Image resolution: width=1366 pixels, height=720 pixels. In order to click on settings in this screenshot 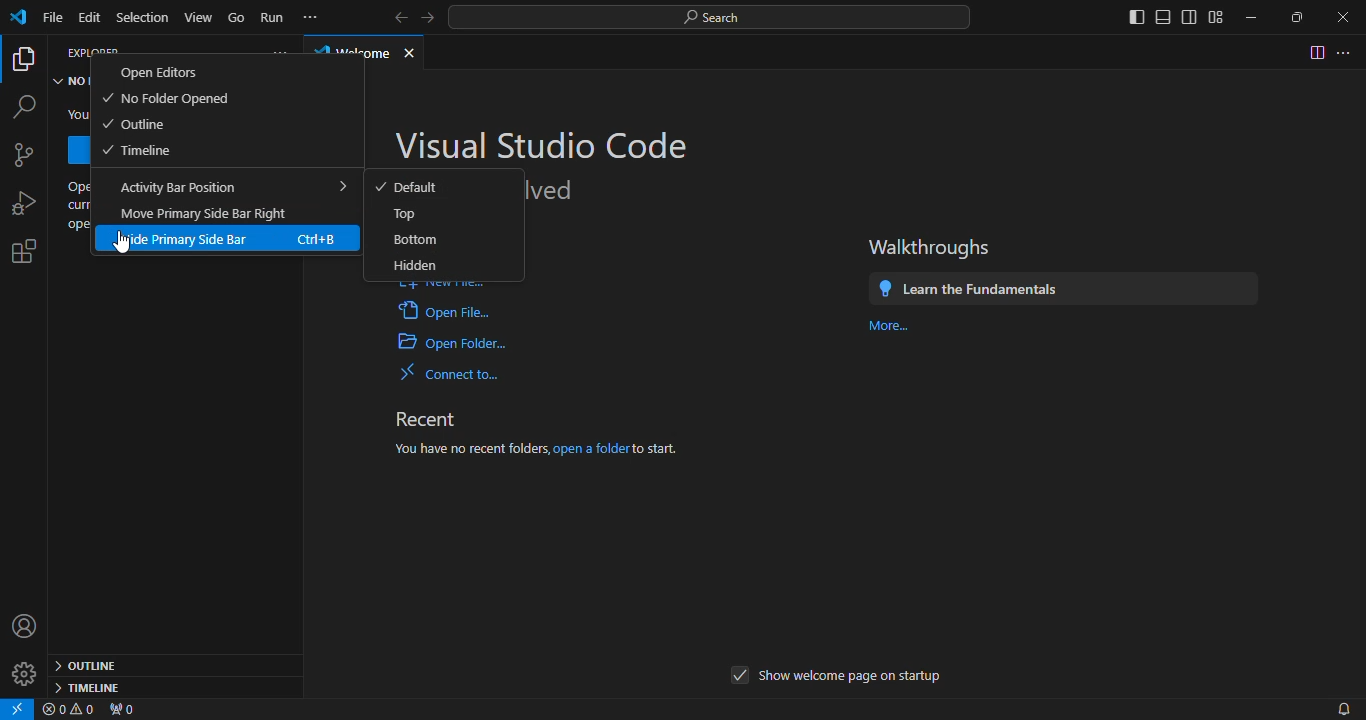, I will do `click(20, 678)`.